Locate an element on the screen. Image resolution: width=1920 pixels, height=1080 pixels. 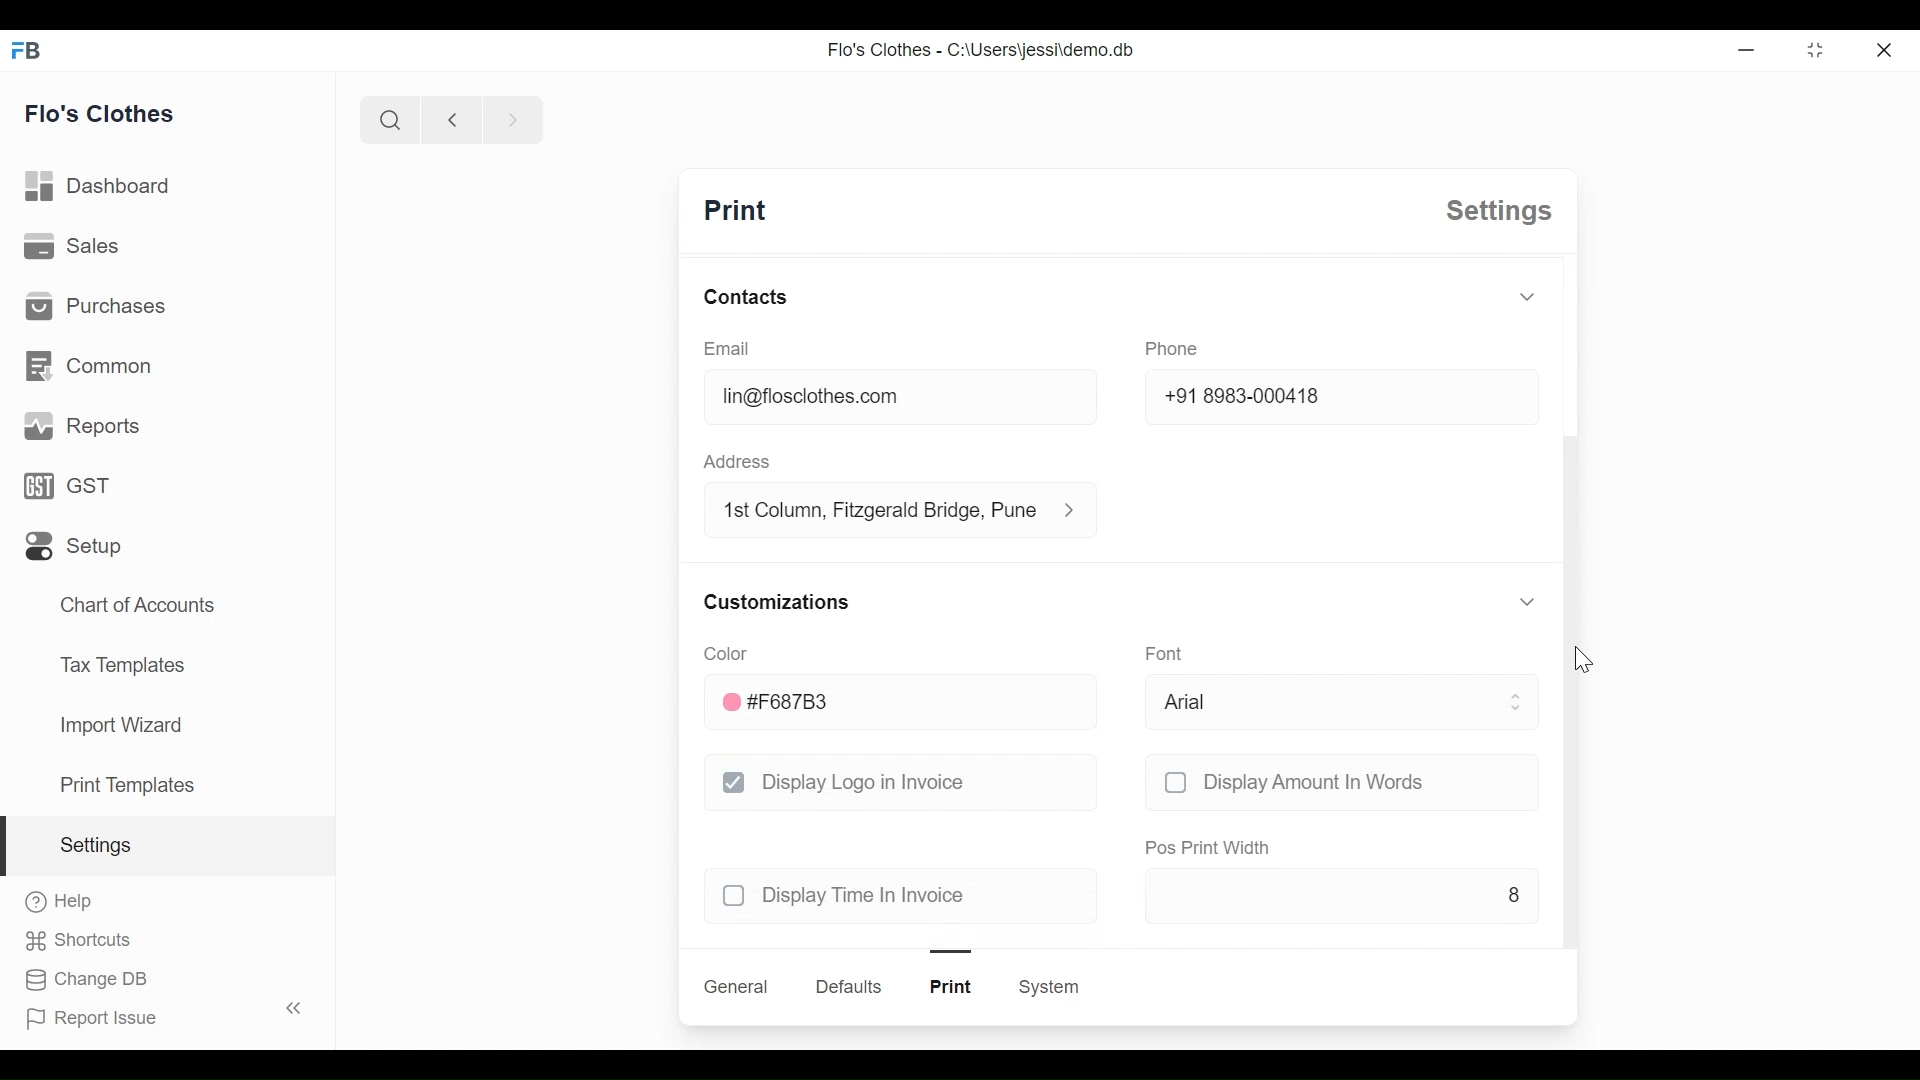
display time in invoice is located at coordinates (870, 896).